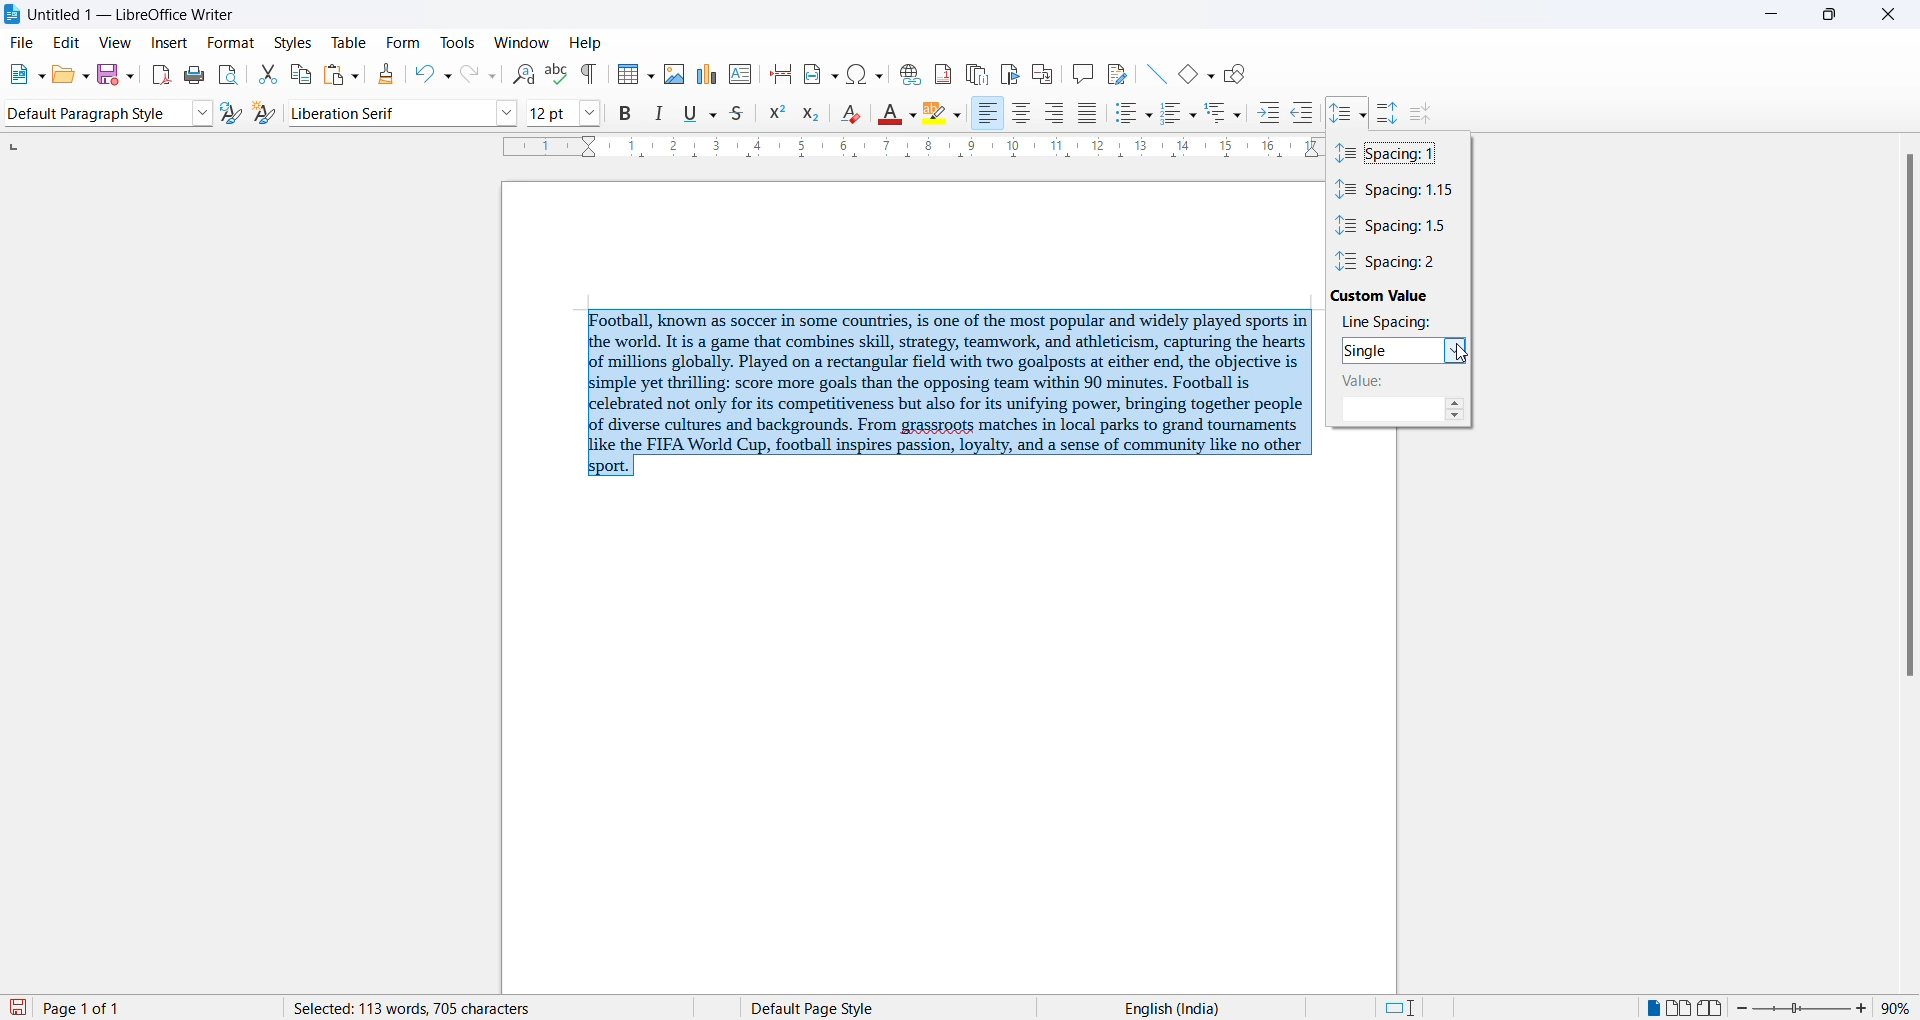  I want to click on spacing value, so click(1375, 382).